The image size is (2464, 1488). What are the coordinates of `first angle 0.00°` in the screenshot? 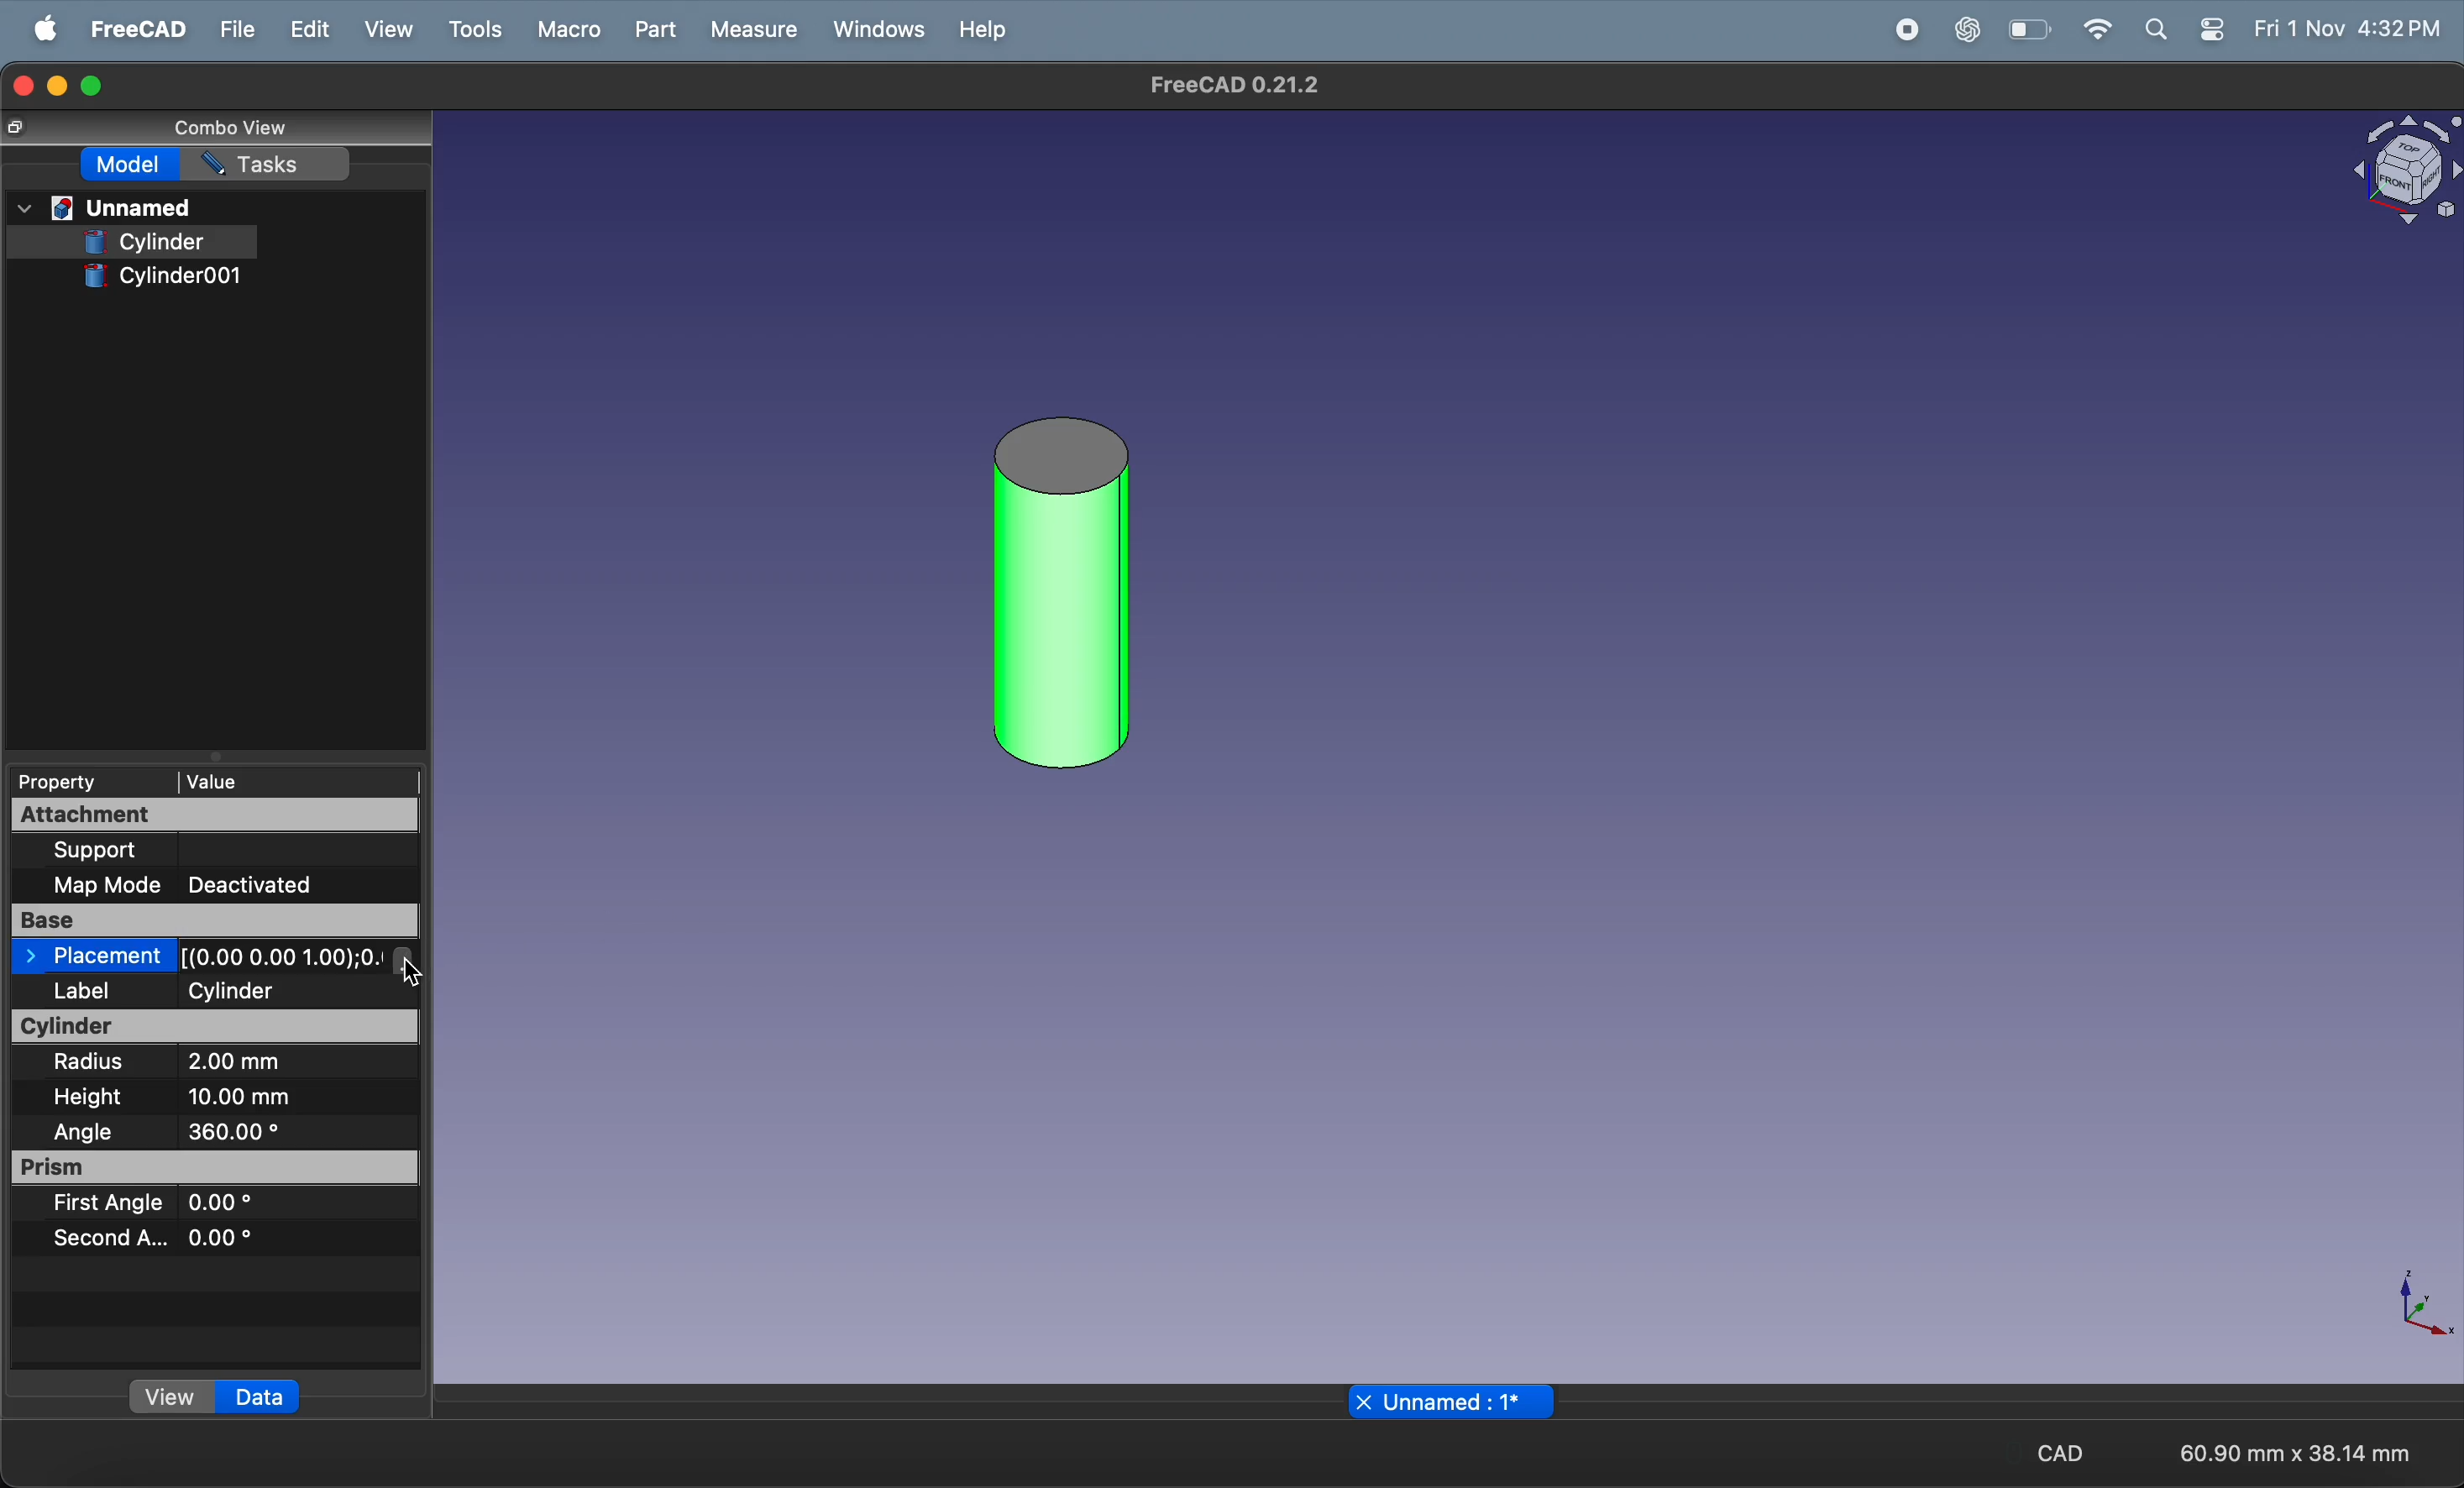 It's located at (151, 1204).